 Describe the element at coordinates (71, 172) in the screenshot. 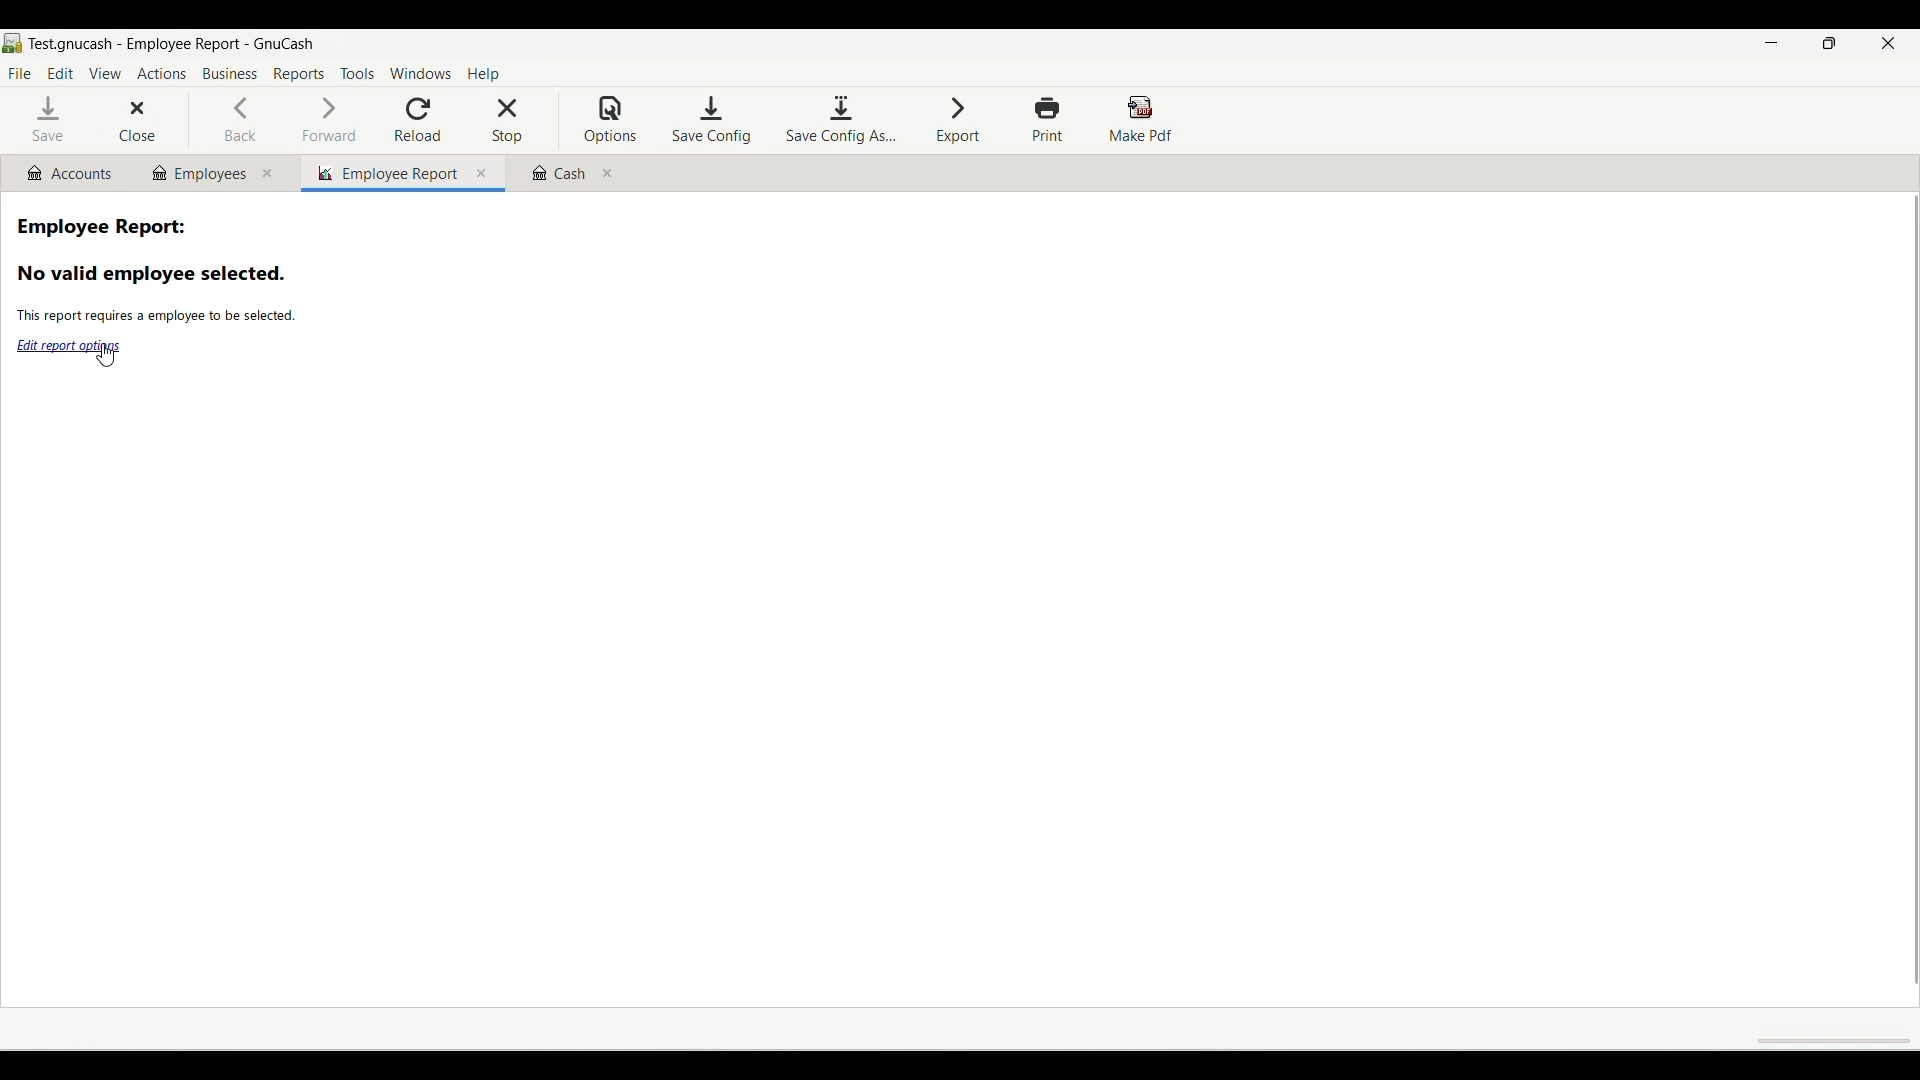

I see `Accounts tab` at that location.